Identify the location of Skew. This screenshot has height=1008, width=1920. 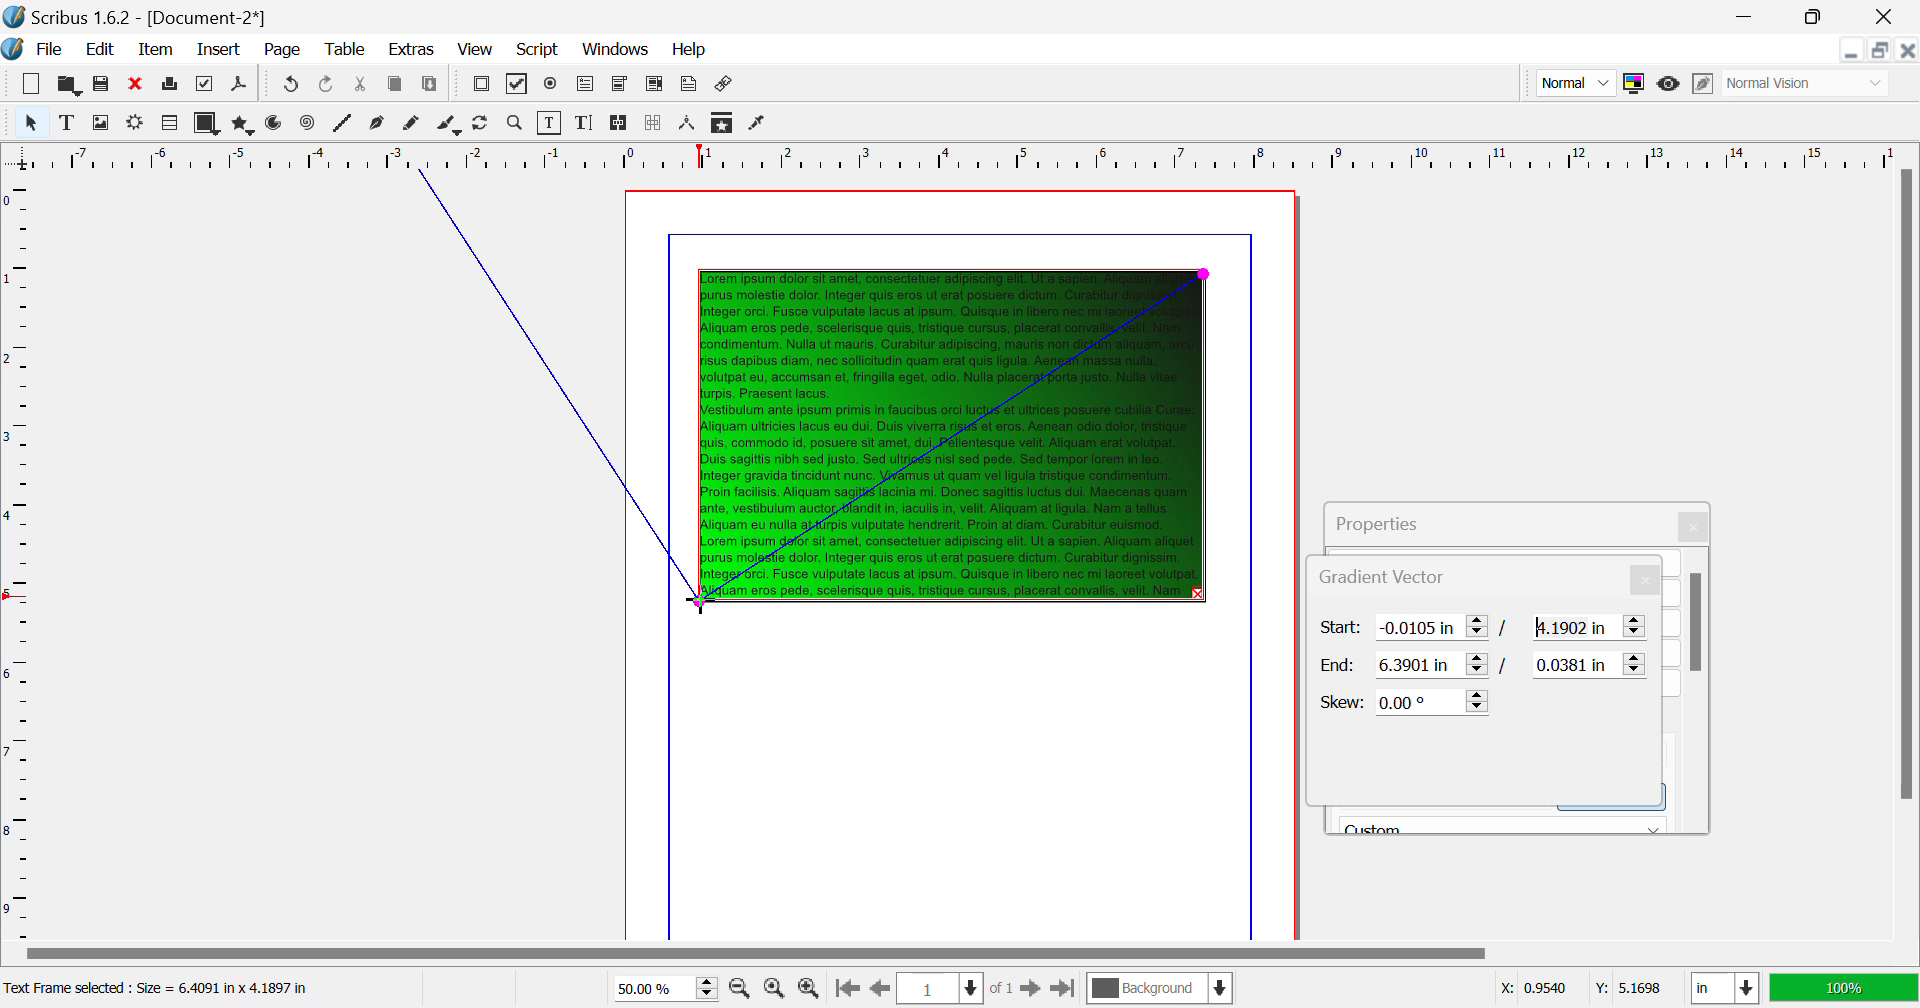
(1406, 701).